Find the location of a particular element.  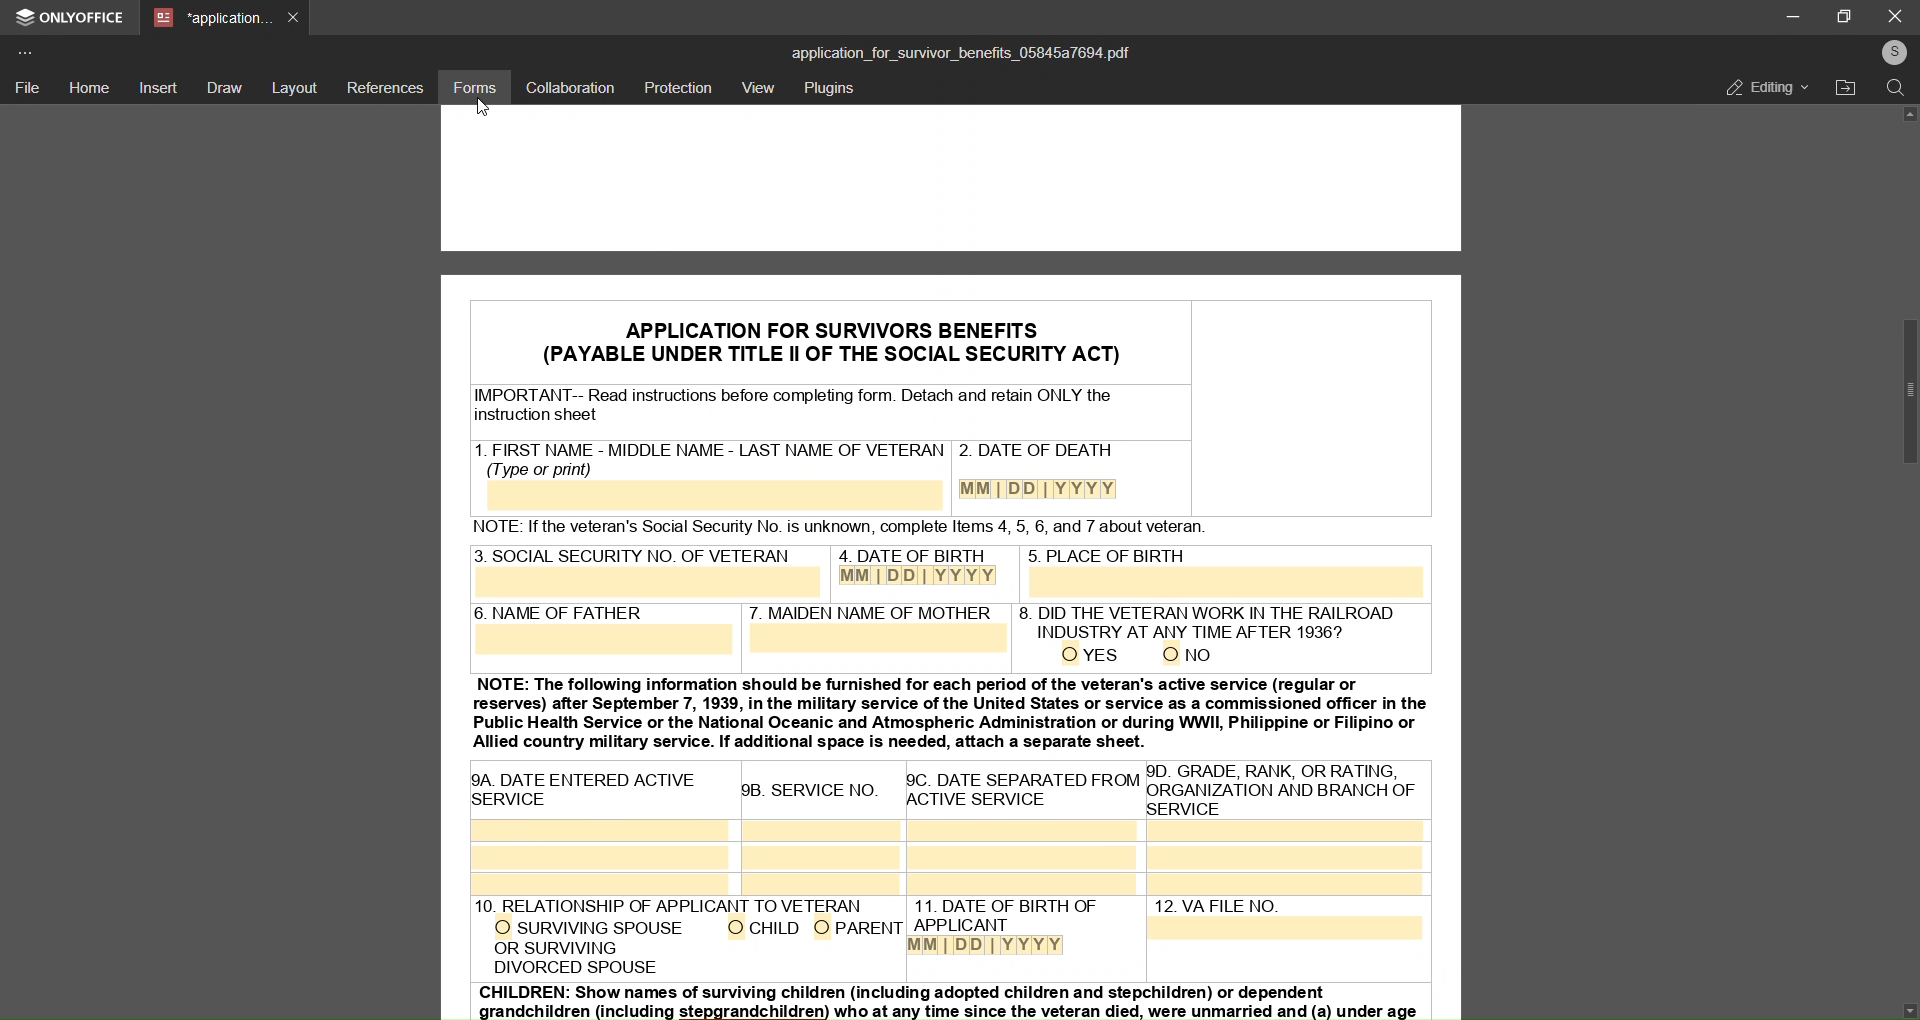

home is located at coordinates (90, 87).